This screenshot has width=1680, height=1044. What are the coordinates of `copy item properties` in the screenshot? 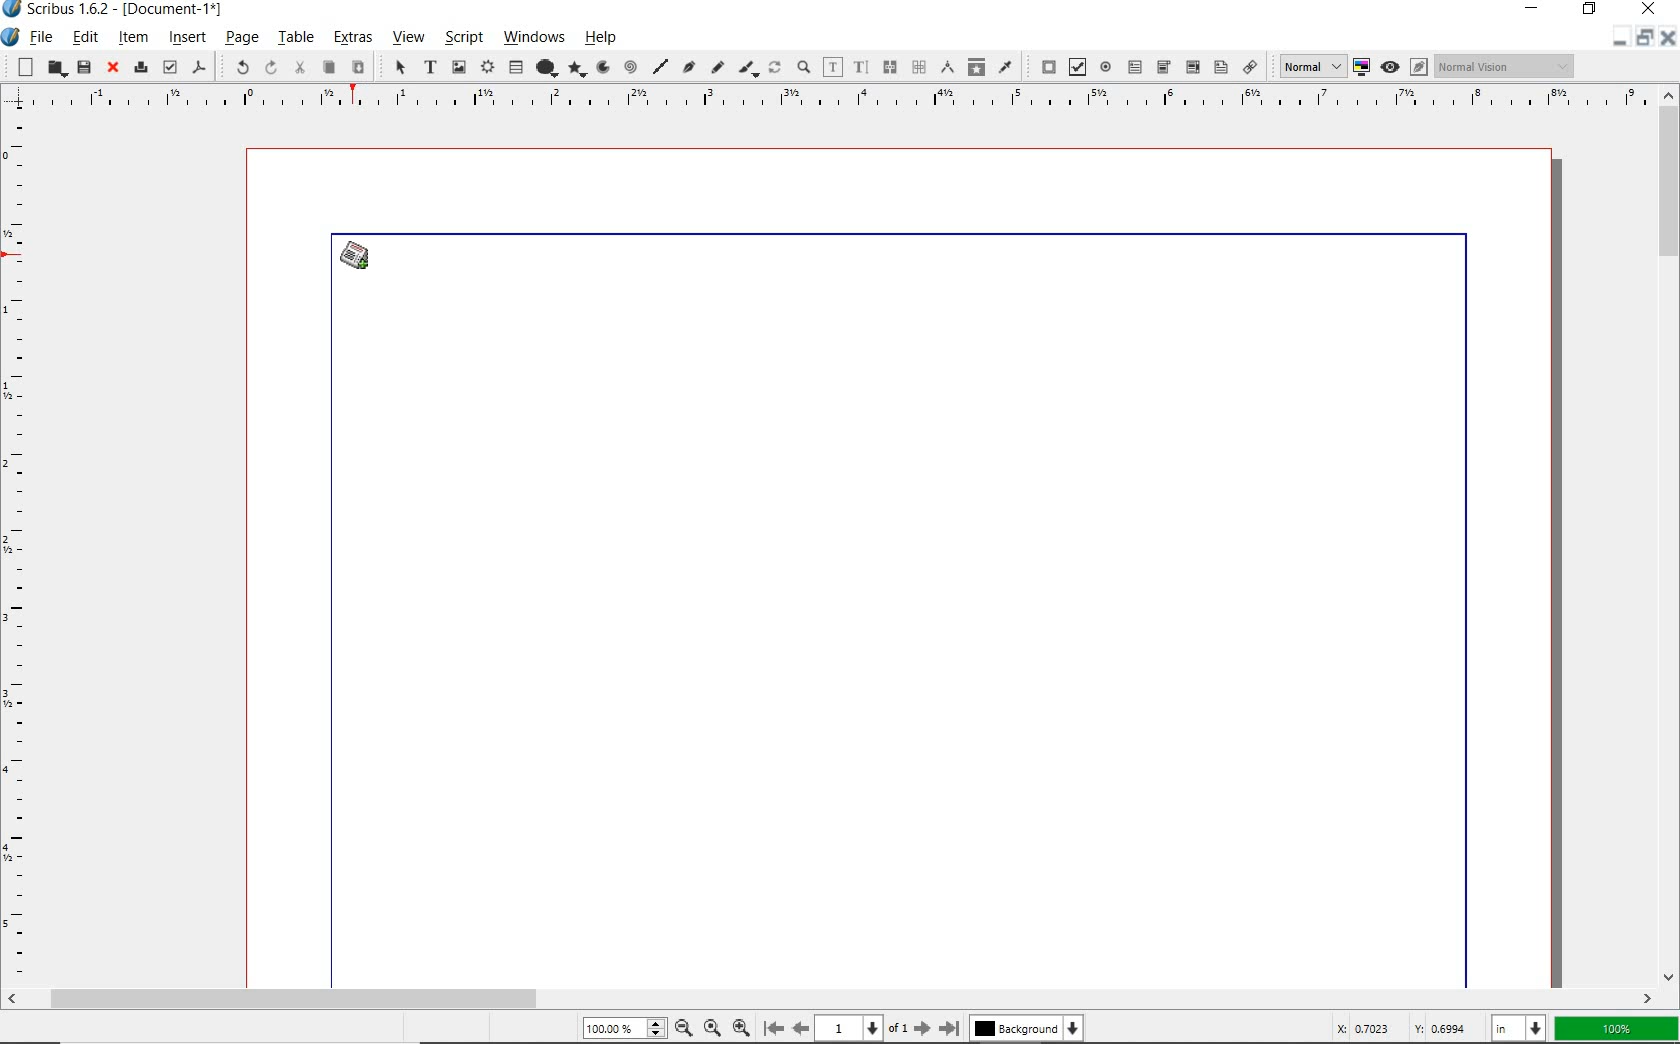 It's located at (975, 66).